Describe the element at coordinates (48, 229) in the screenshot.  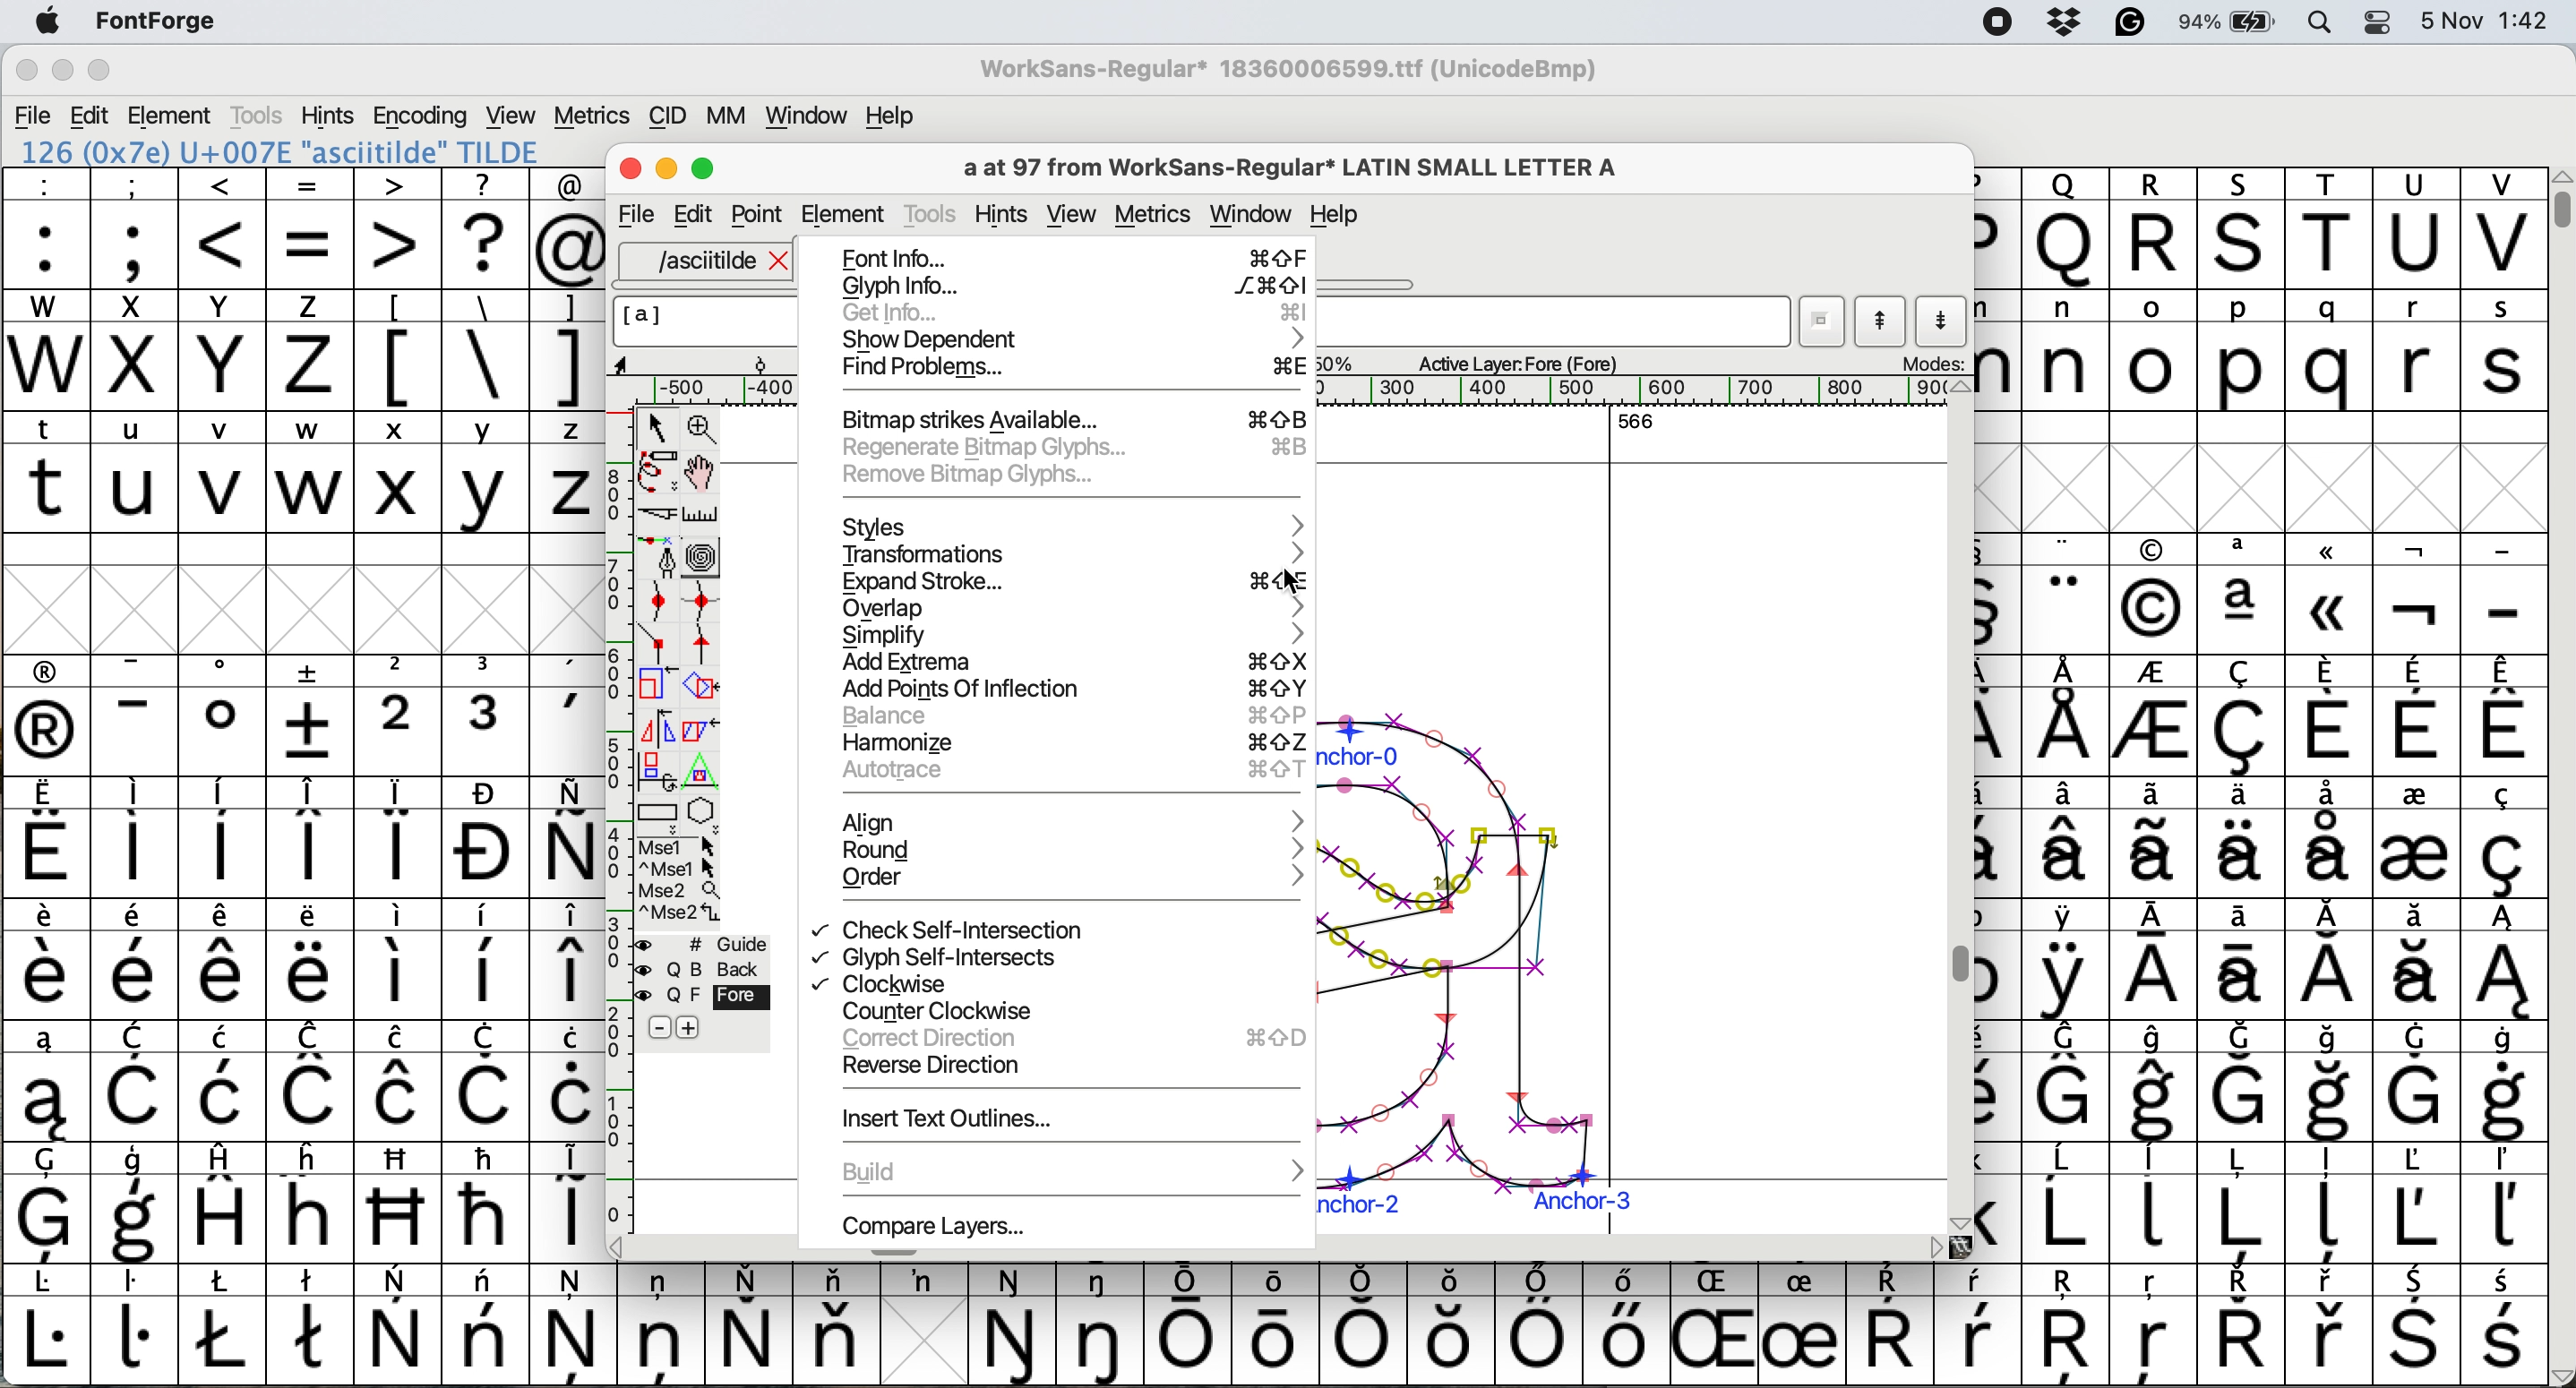
I see `:` at that location.